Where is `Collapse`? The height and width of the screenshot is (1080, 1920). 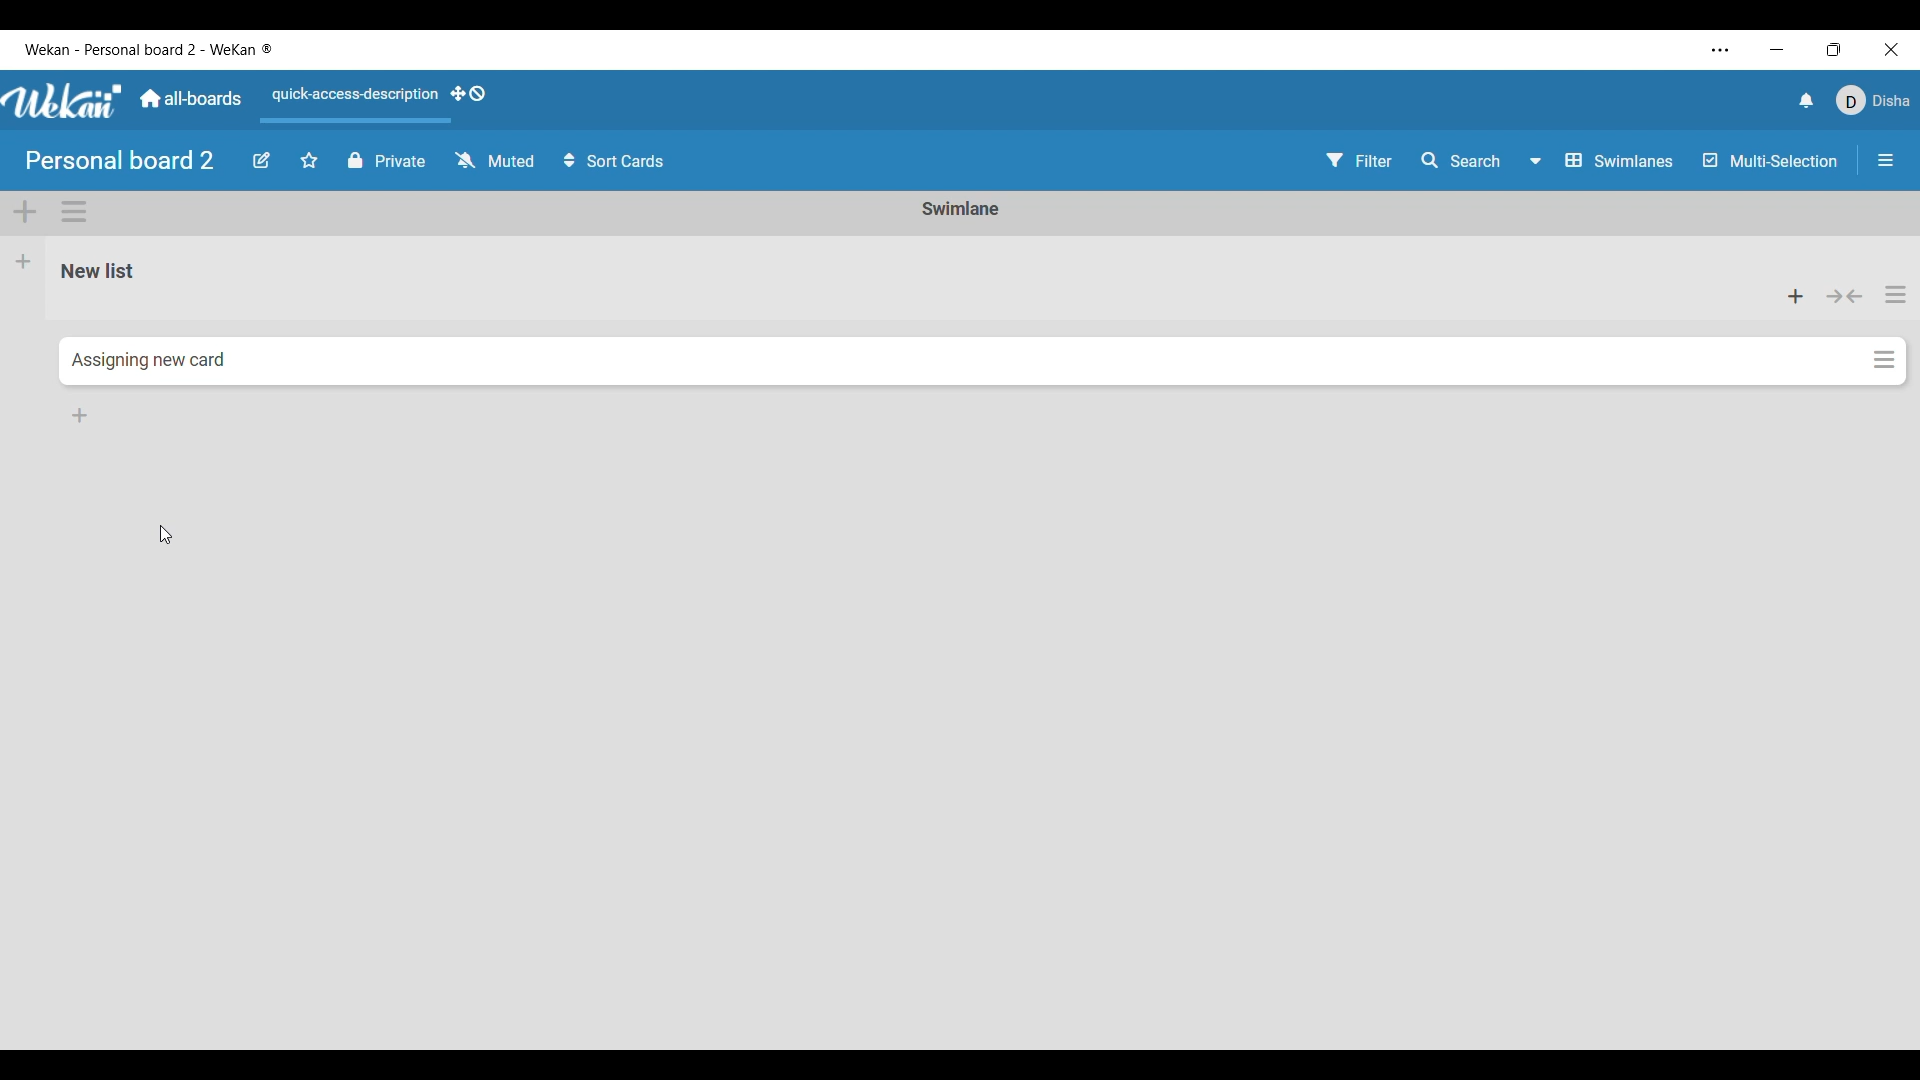 Collapse is located at coordinates (1845, 296).